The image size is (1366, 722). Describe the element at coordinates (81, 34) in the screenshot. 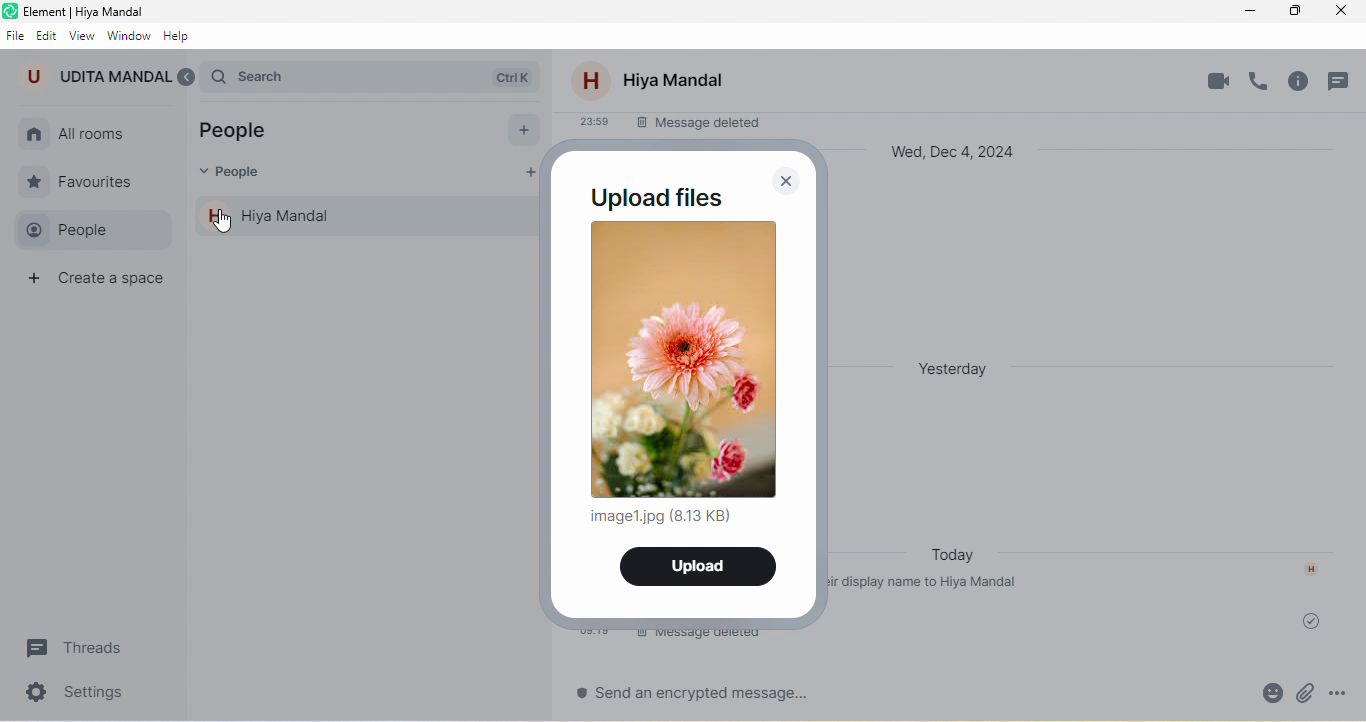

I see `view` at that location.